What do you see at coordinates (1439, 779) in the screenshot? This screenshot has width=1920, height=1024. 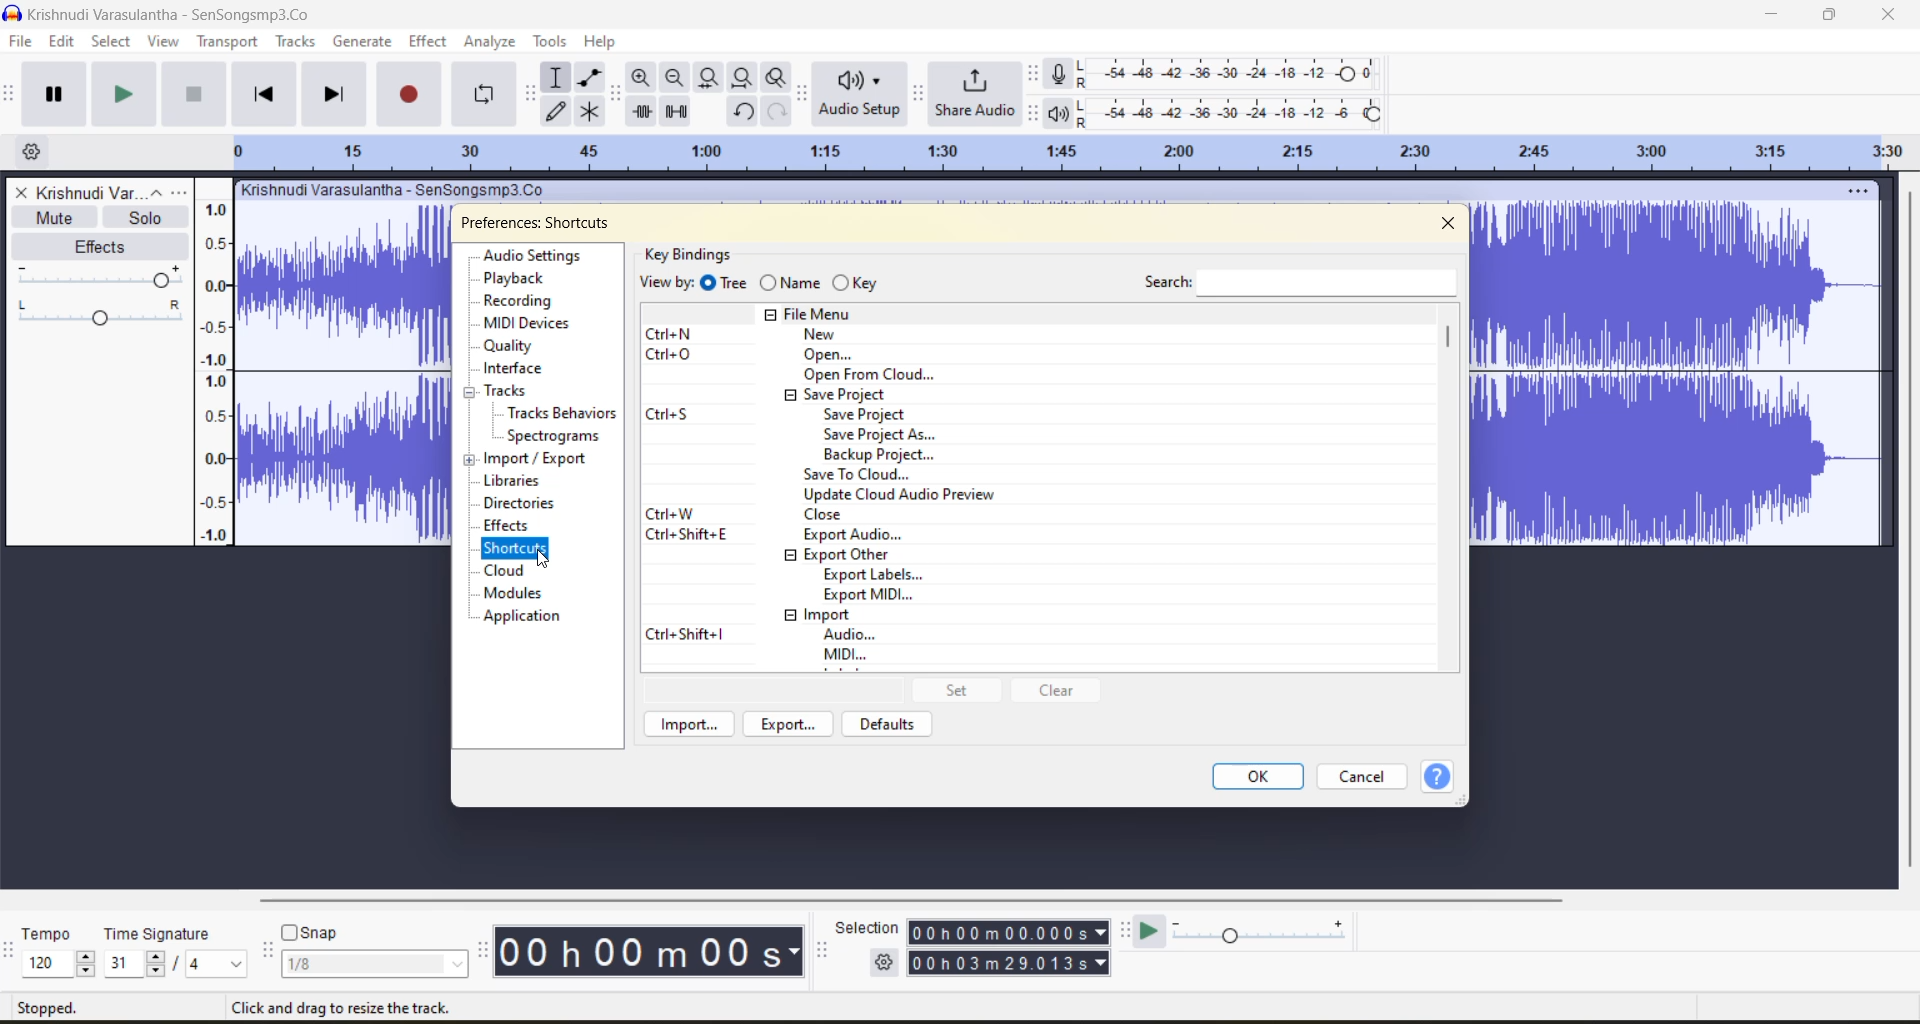 I see `help` at bounding box center [1439, 779].